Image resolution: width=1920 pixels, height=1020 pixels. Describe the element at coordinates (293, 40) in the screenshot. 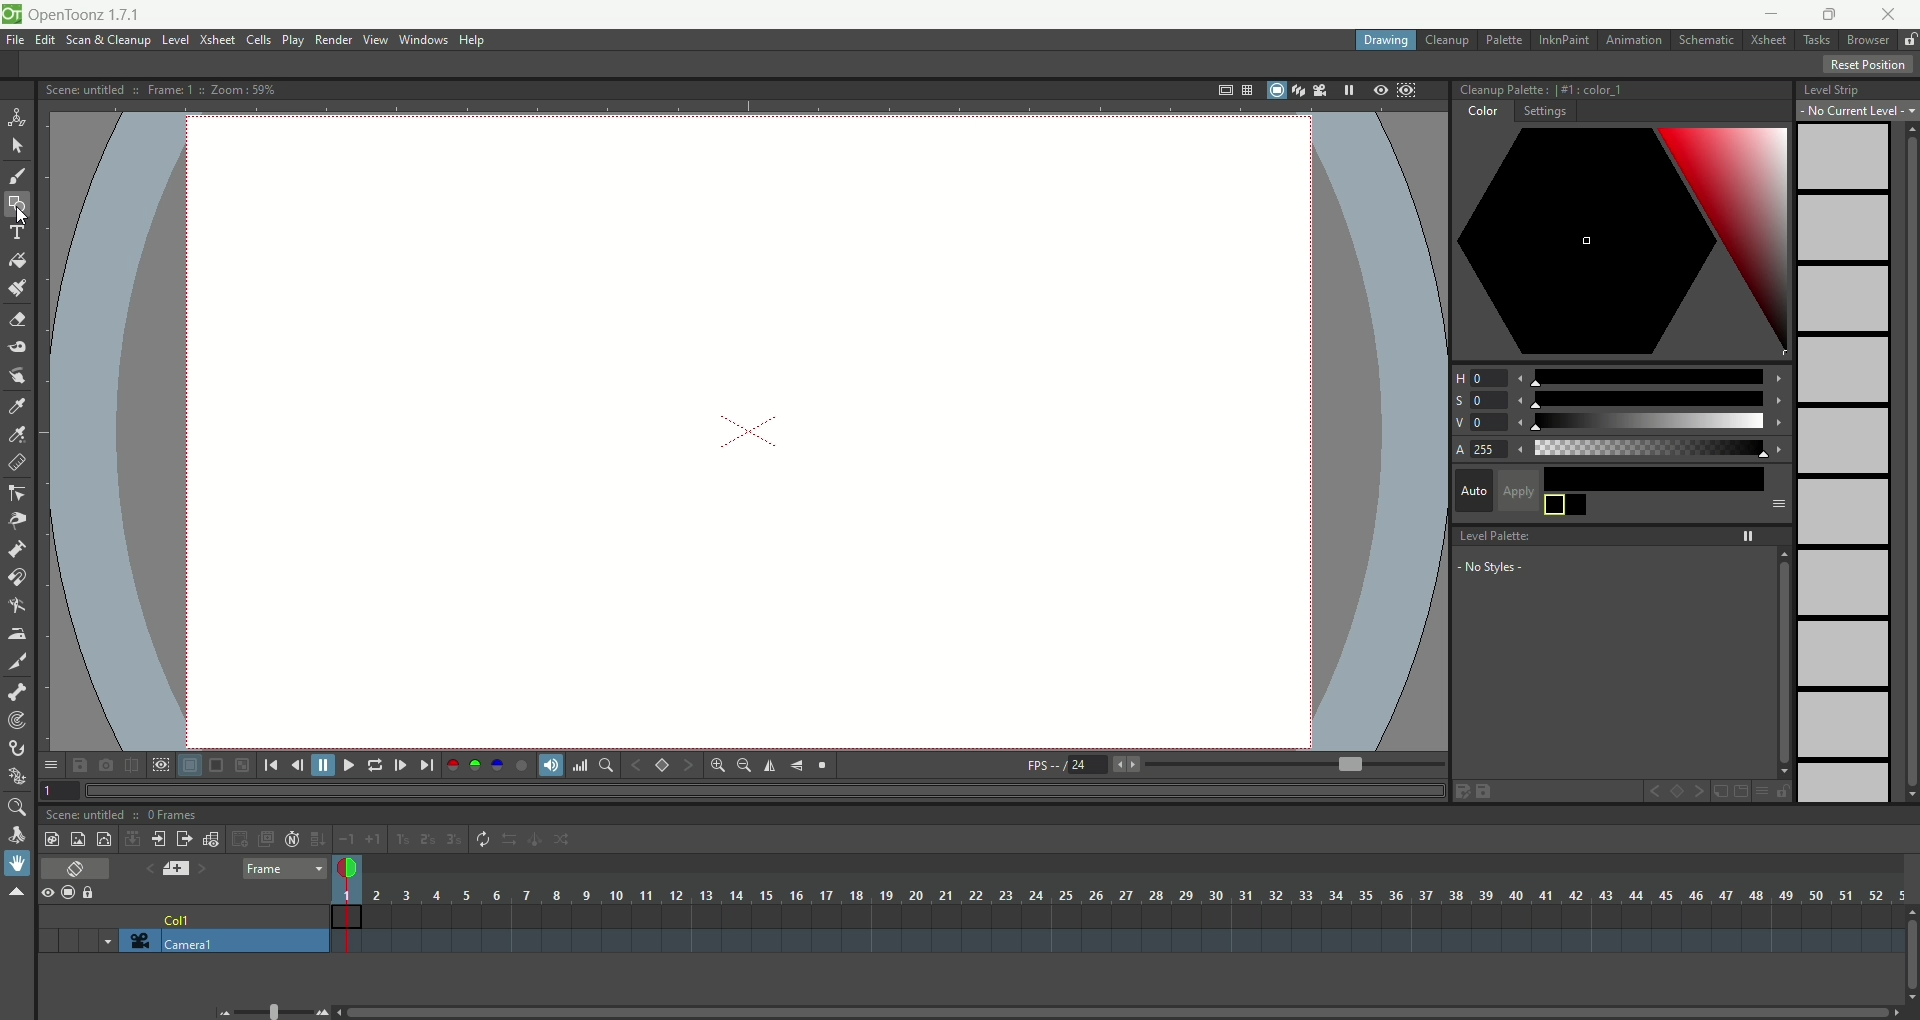

I see `play` at that location.